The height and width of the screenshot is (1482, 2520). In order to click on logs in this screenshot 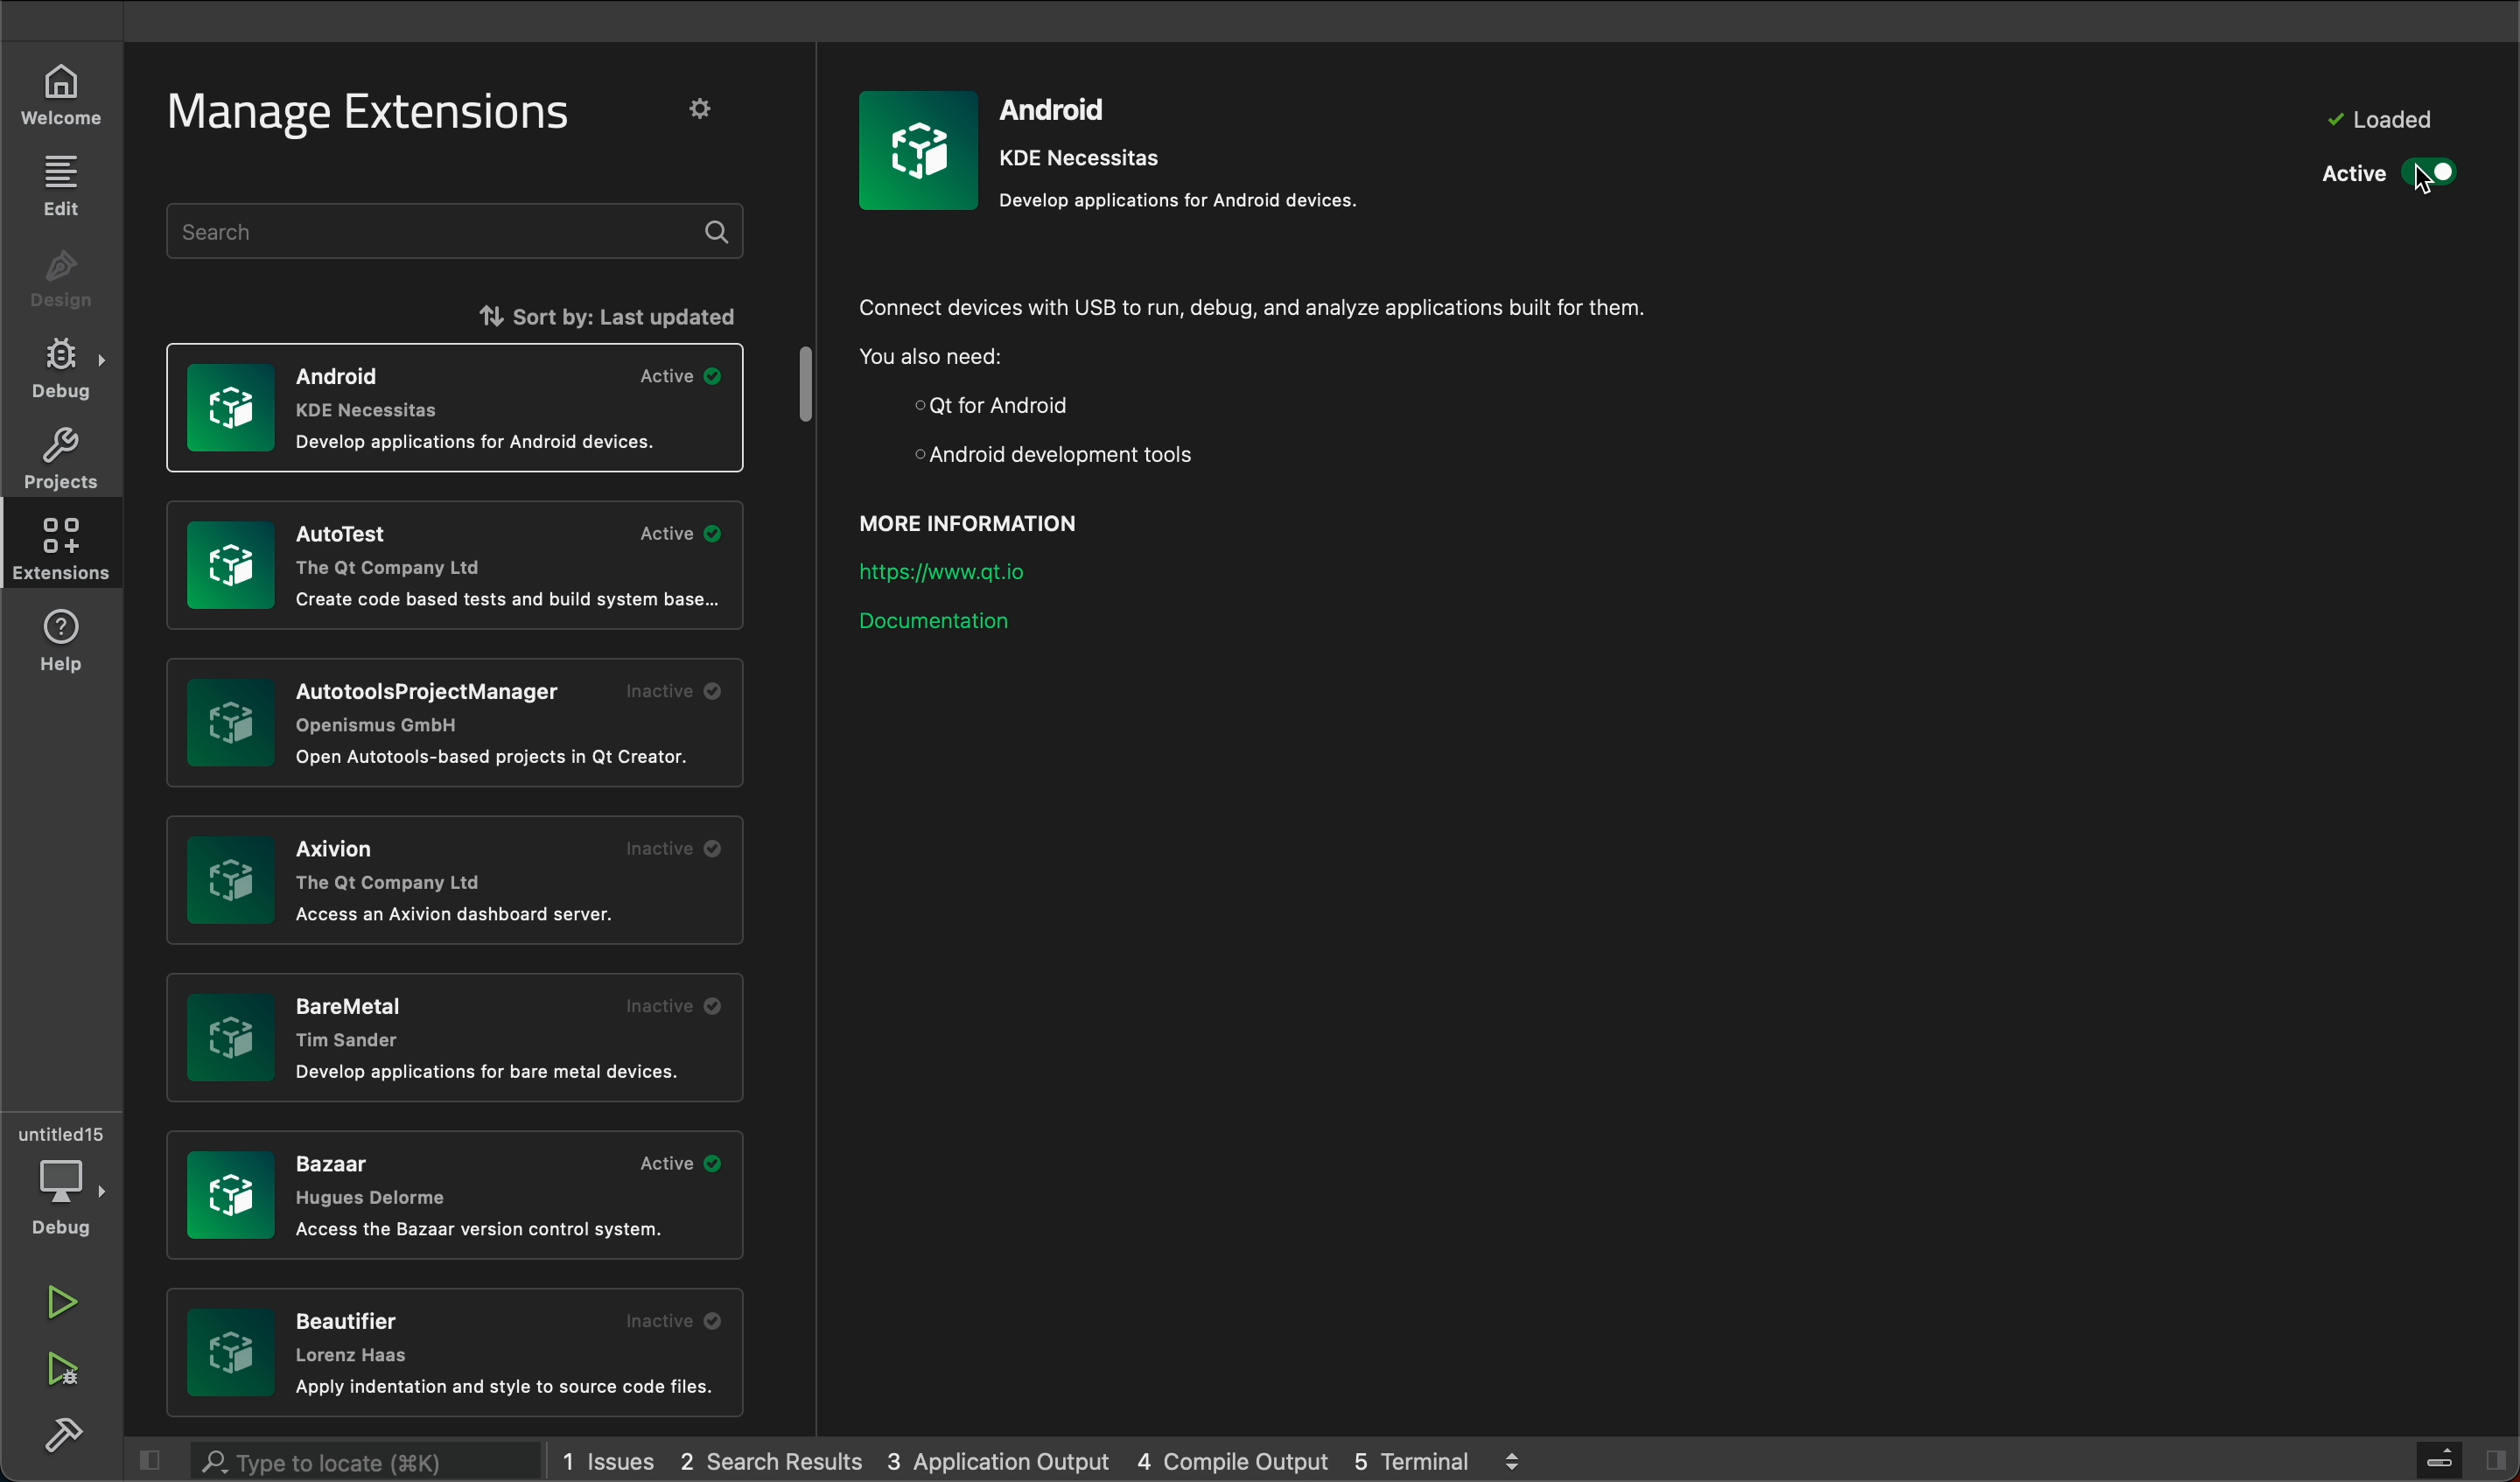, I will do `click(1241, 1459)`.